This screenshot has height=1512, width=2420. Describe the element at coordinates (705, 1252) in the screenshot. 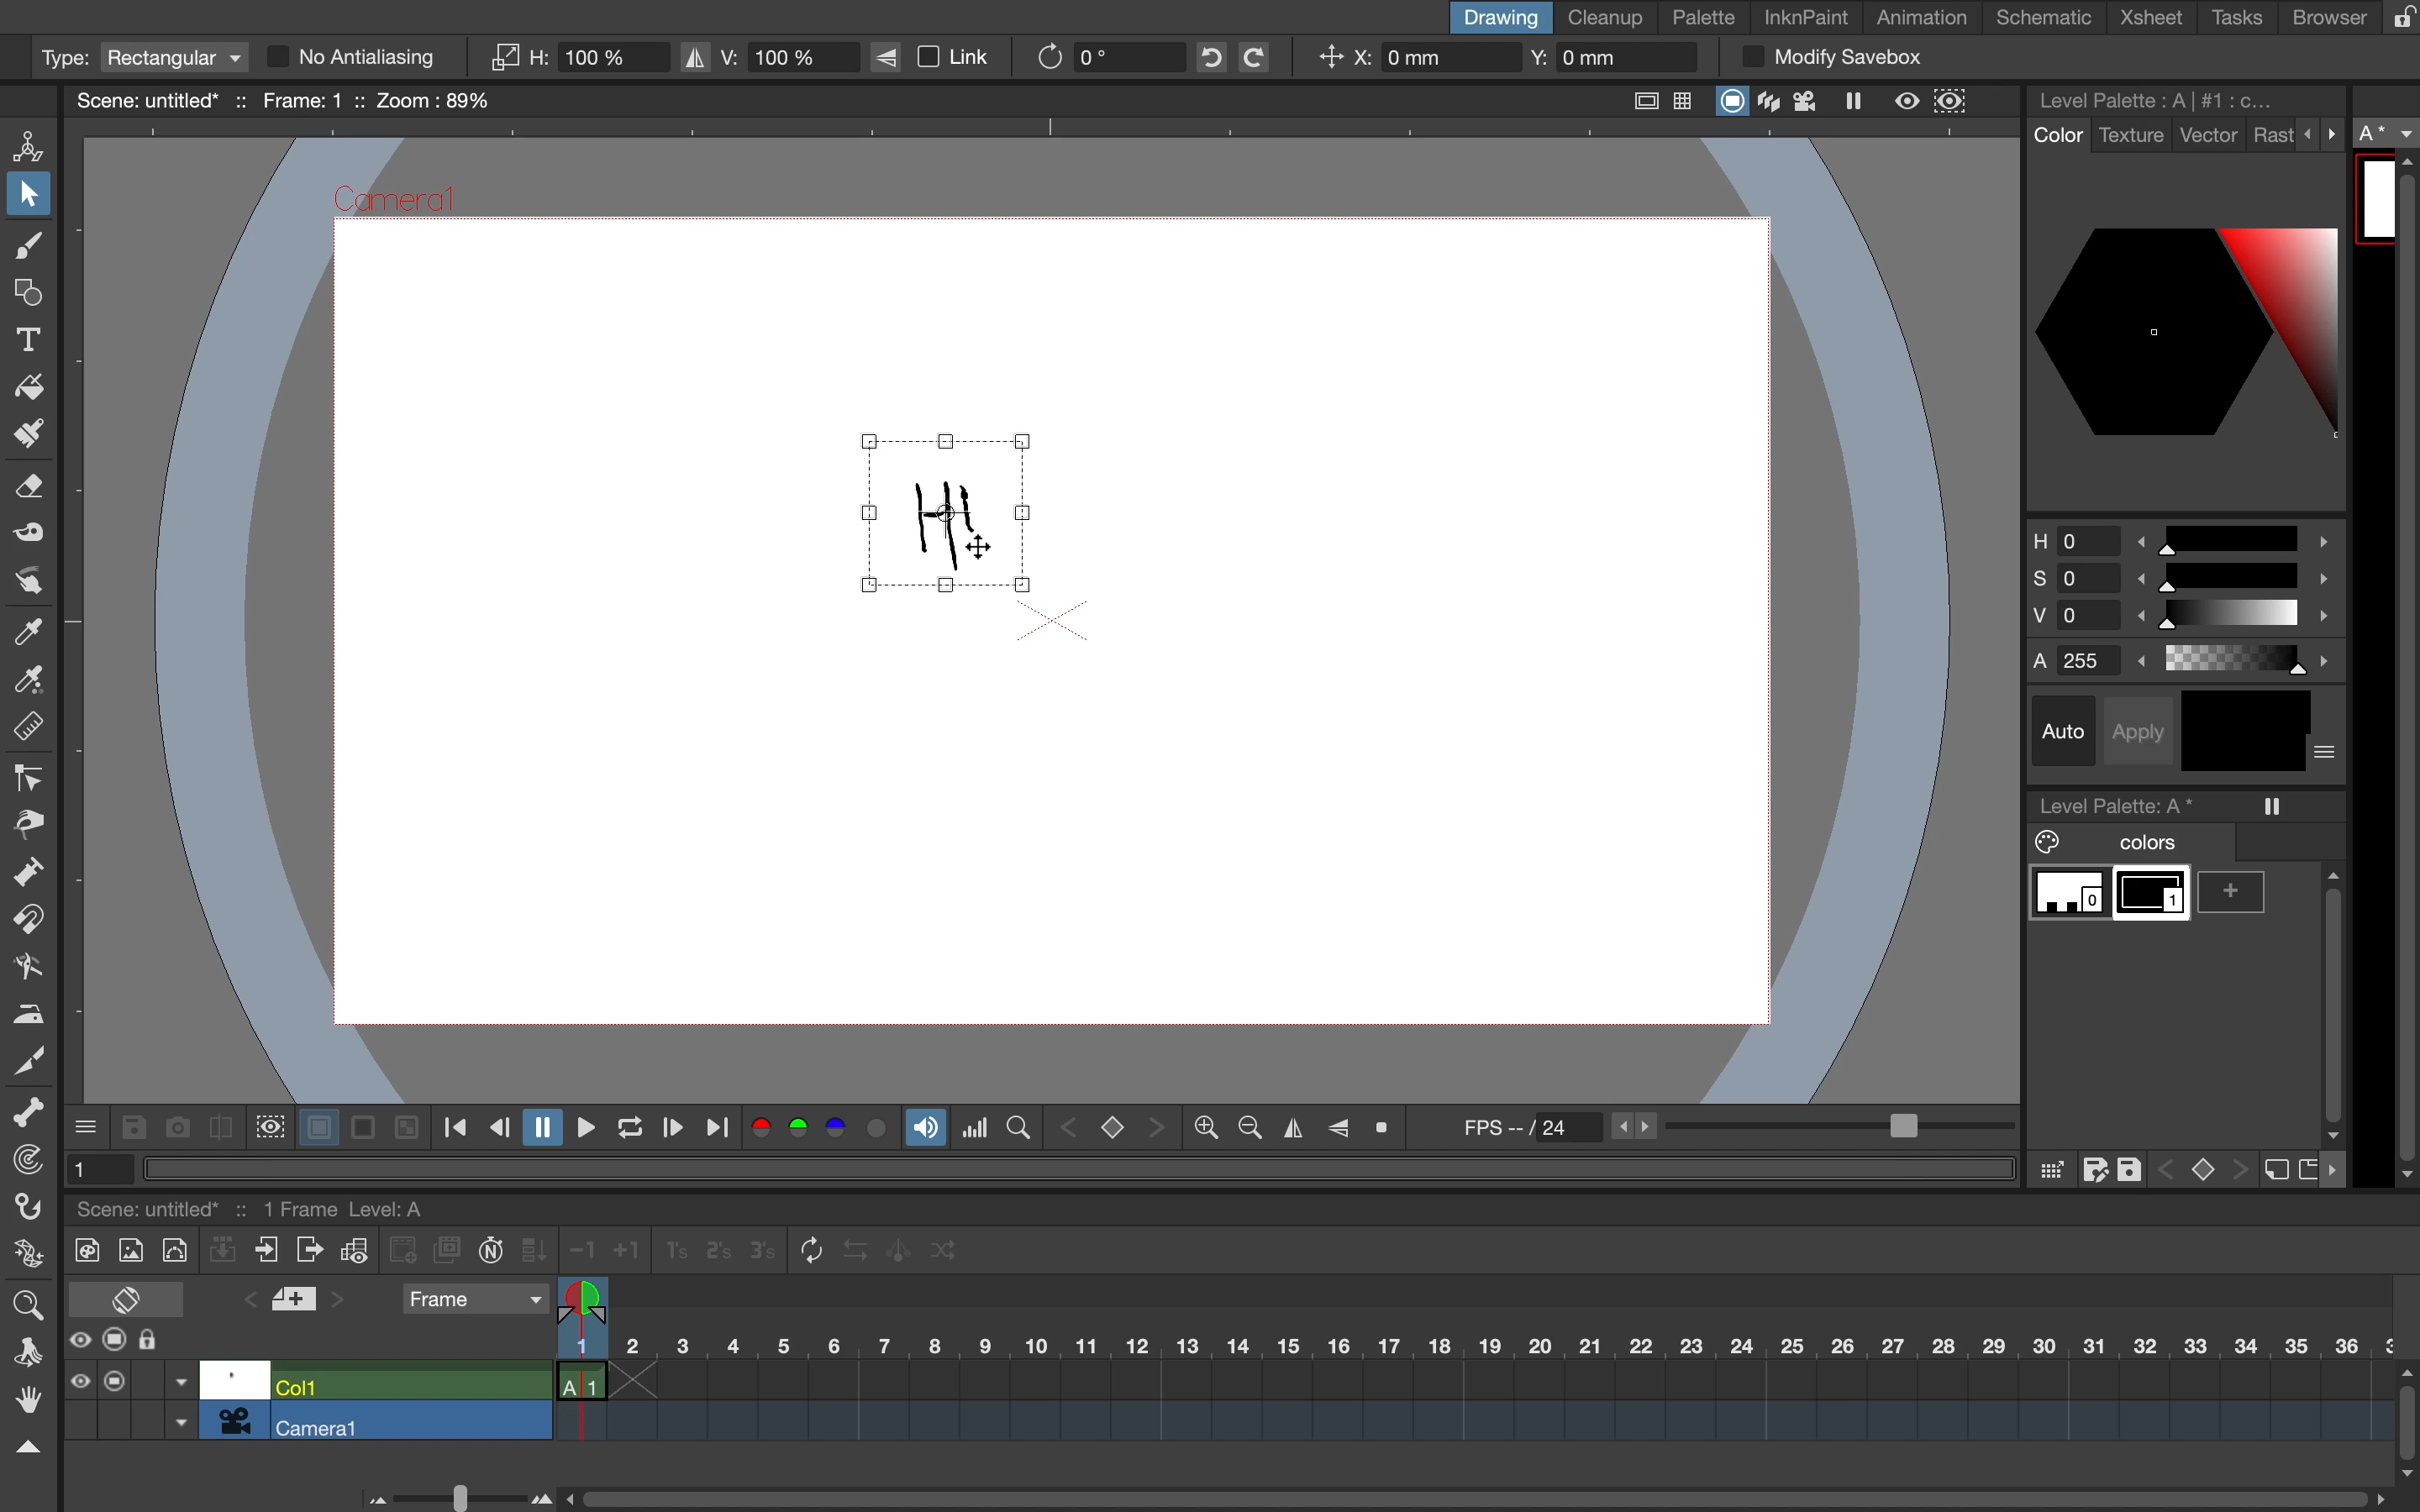

I see `reframe 1s, 2s and 3s` at that location.